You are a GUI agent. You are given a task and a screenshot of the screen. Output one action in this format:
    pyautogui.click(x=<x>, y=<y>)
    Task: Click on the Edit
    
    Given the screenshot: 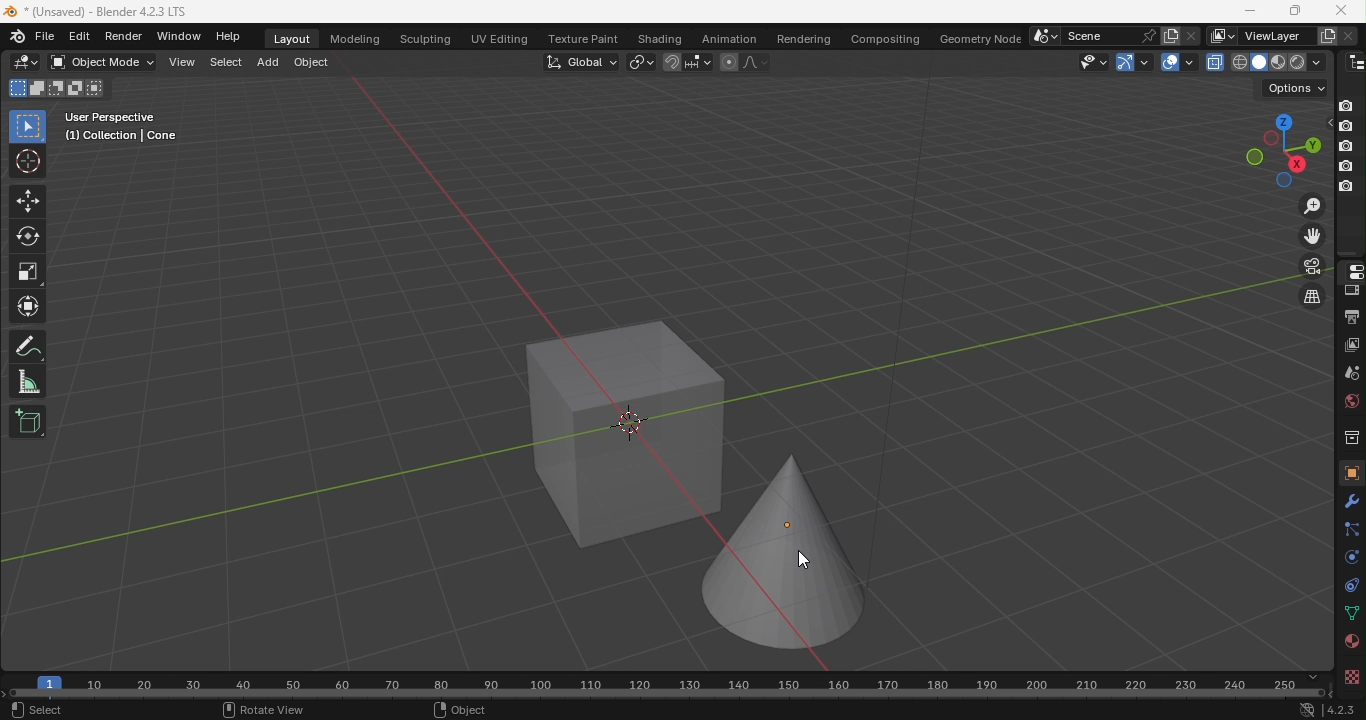 What is the action you would take?
    pyautogui.click(x=79, y=37)
    